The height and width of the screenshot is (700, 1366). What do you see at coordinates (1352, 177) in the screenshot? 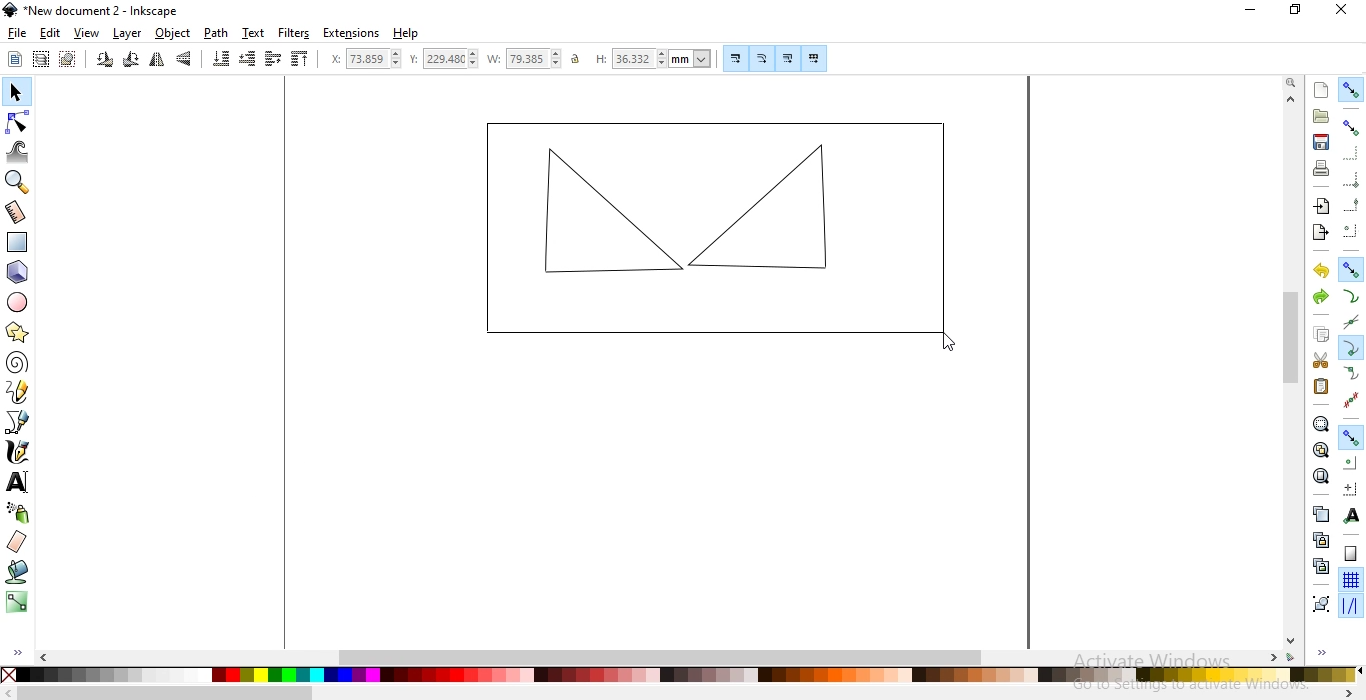
I see `snap bounding box corners` at bounding box center [1352, 177].